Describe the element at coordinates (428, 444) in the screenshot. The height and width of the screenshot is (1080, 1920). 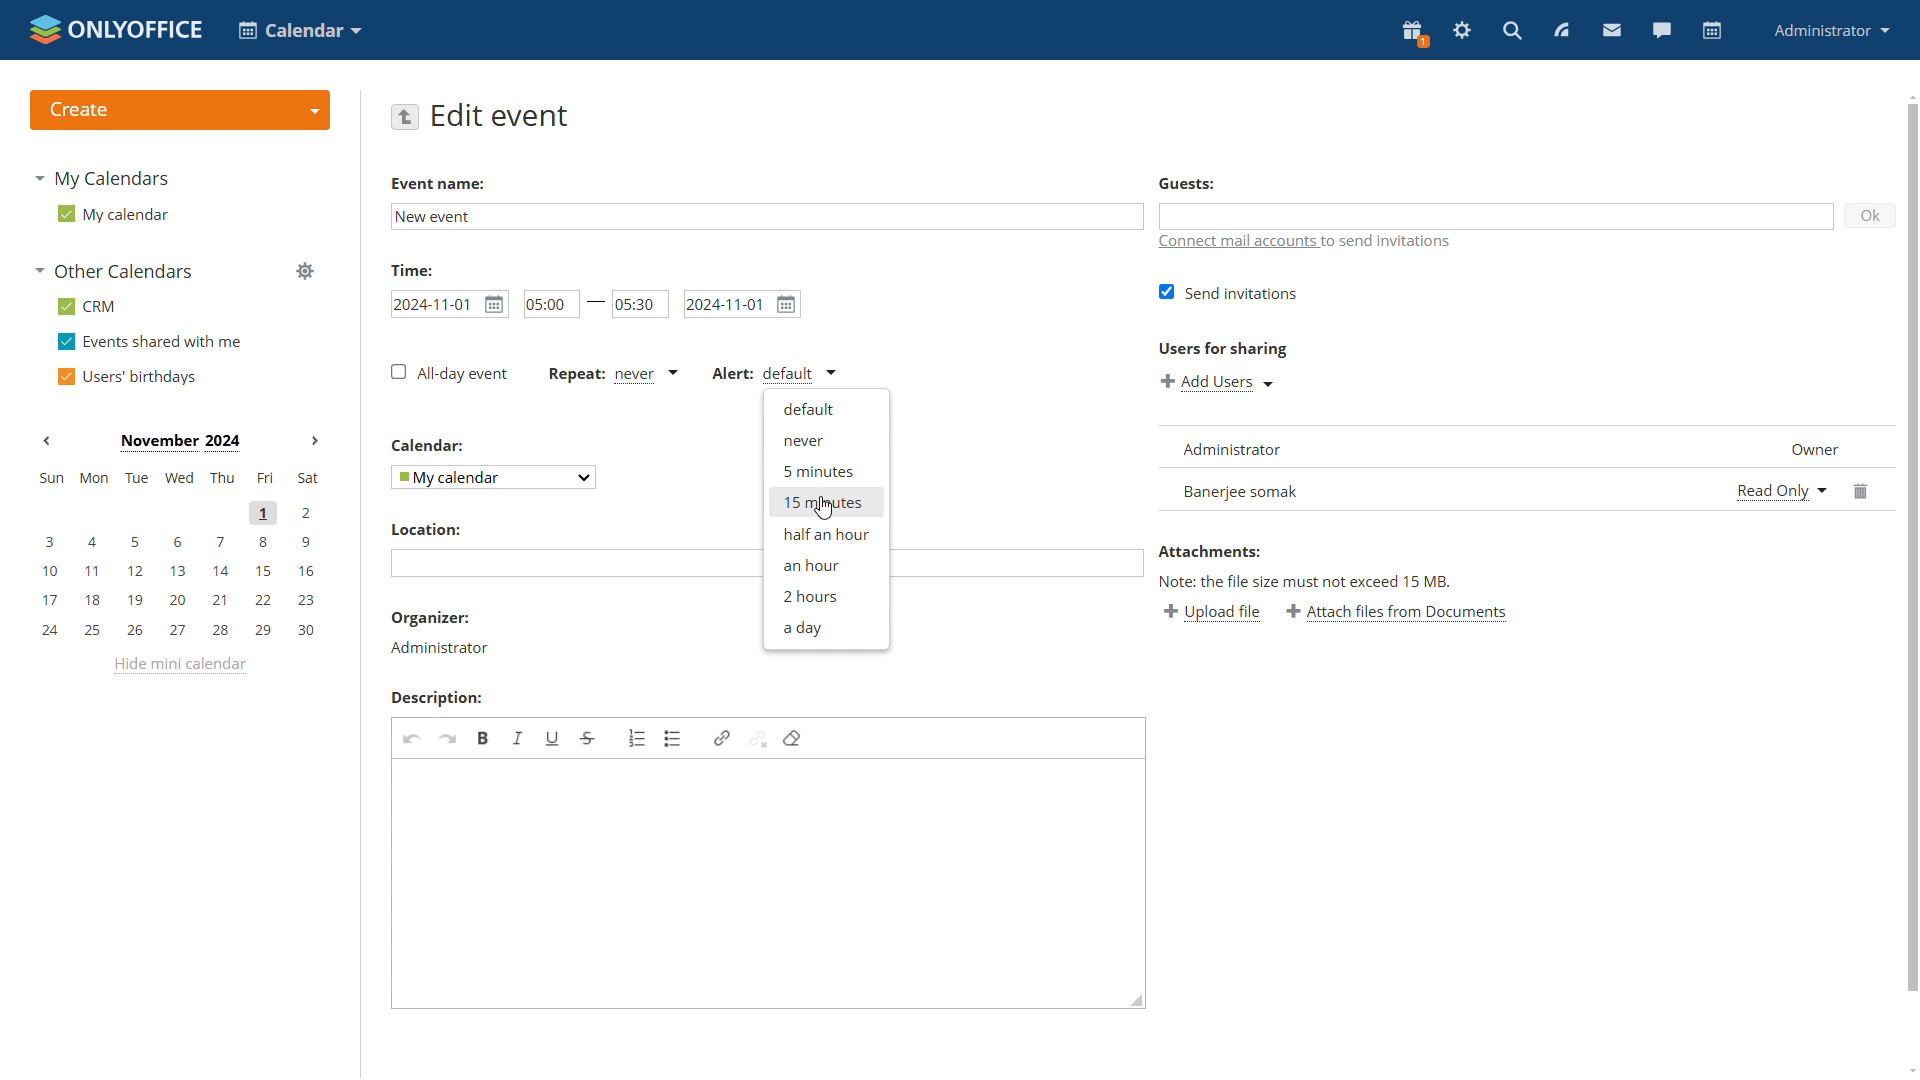
I see `` at that location.